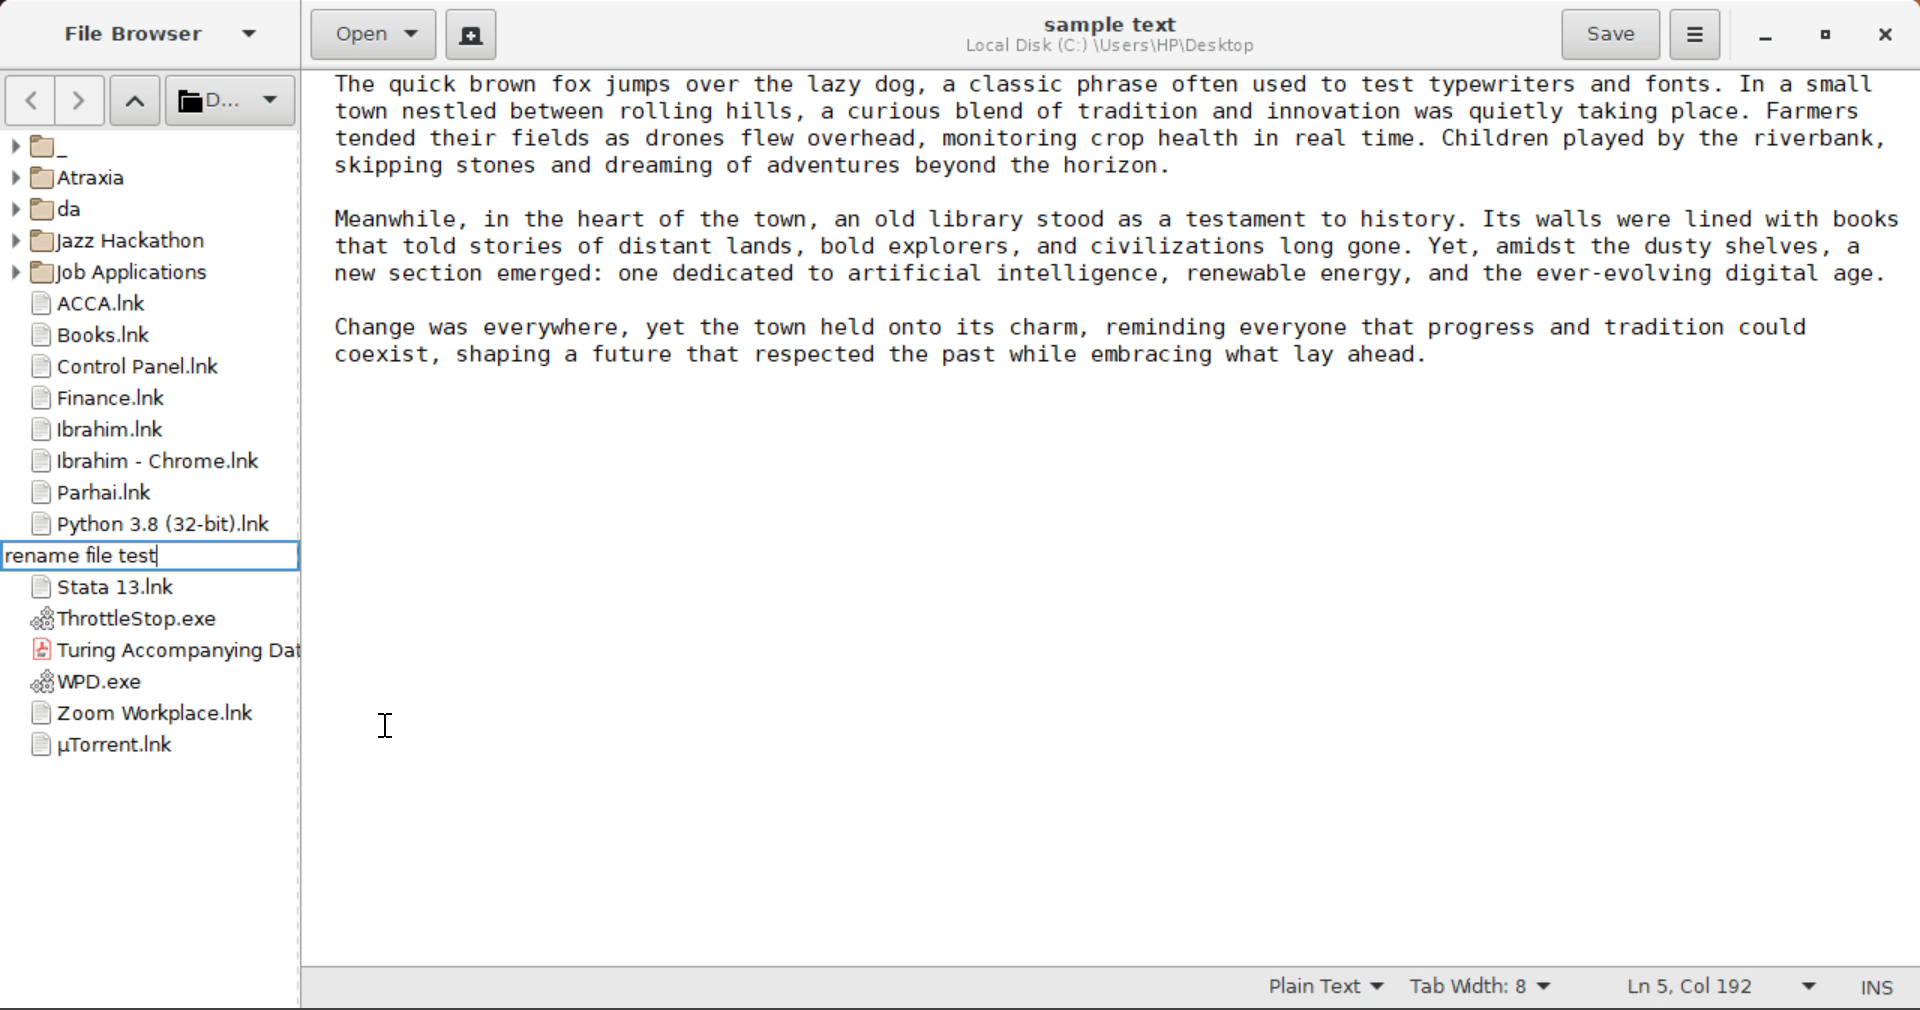 This screenshot has width=1920, height=1010. I want to click on Sample text about a town., so click(1117, 255).